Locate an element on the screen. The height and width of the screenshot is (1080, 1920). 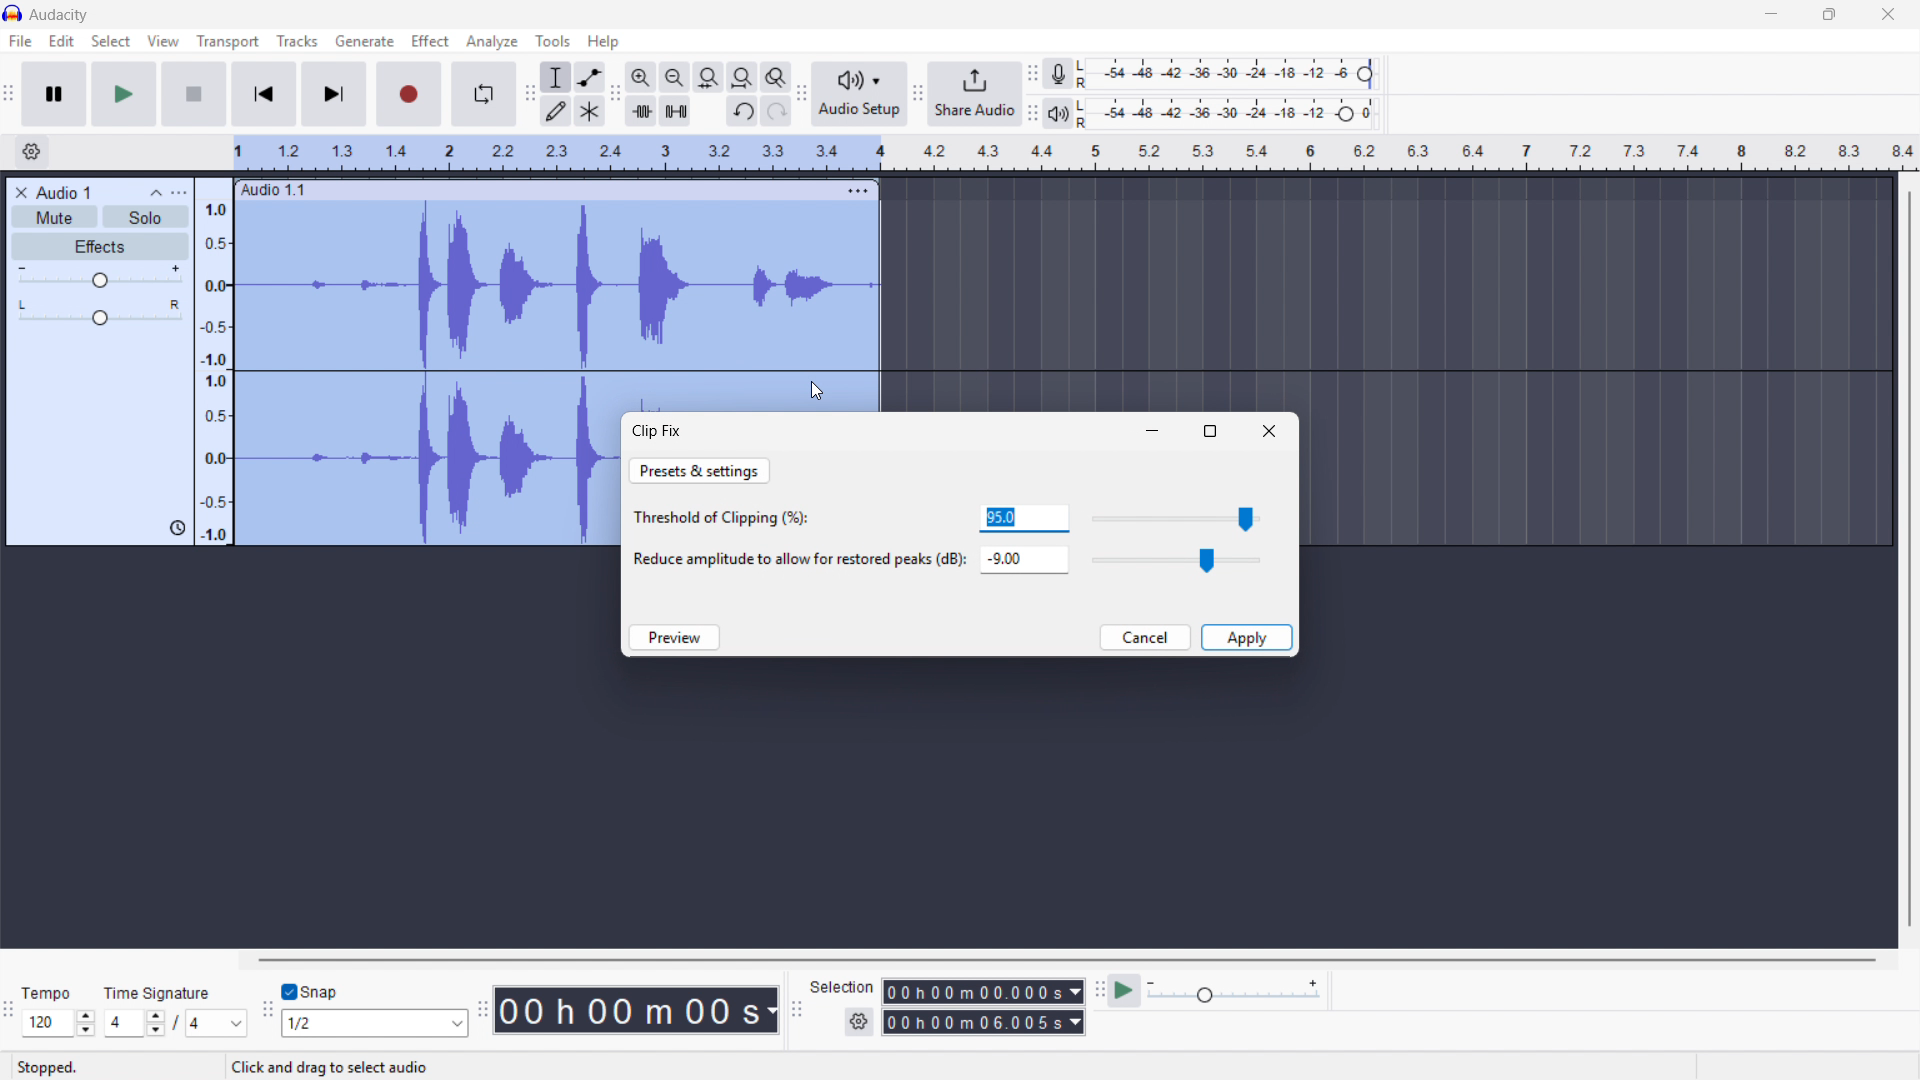
maximise  is located at coordinates (1211, 431).